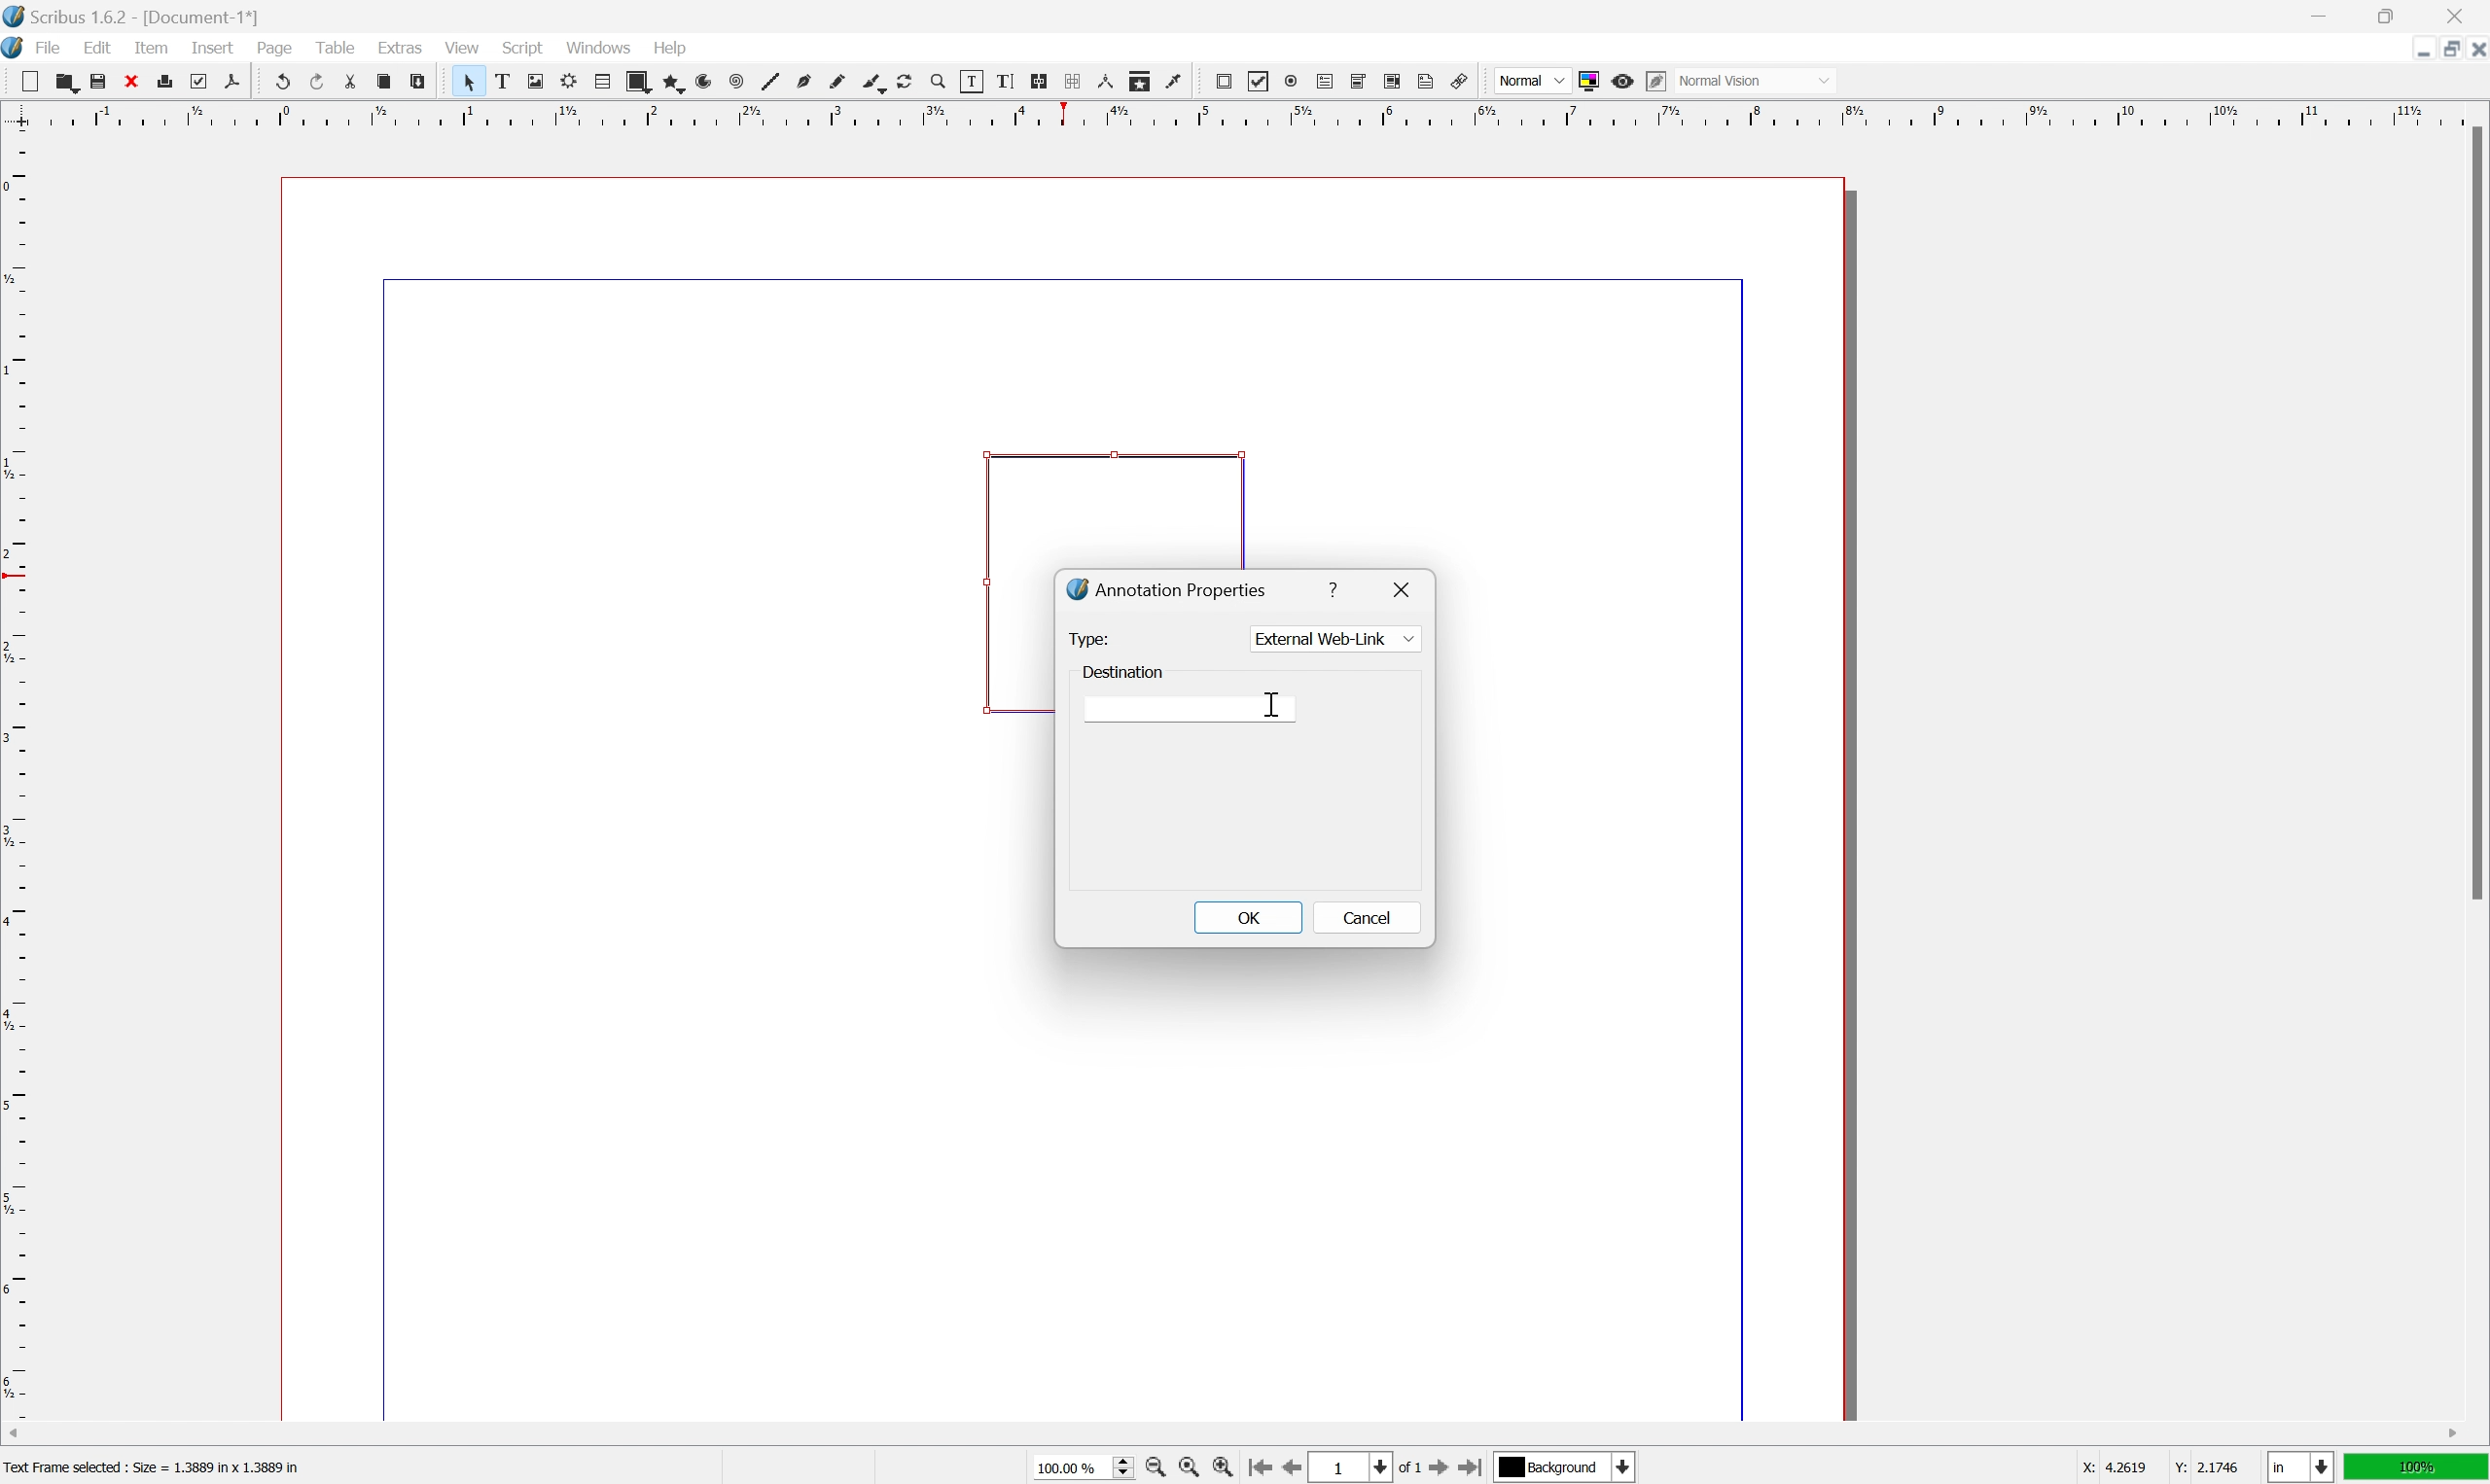 The image size is (2490, 1484). Describe the element at coordinates (1167, 588) in the screenshot. I see `annotation properties` at that location.